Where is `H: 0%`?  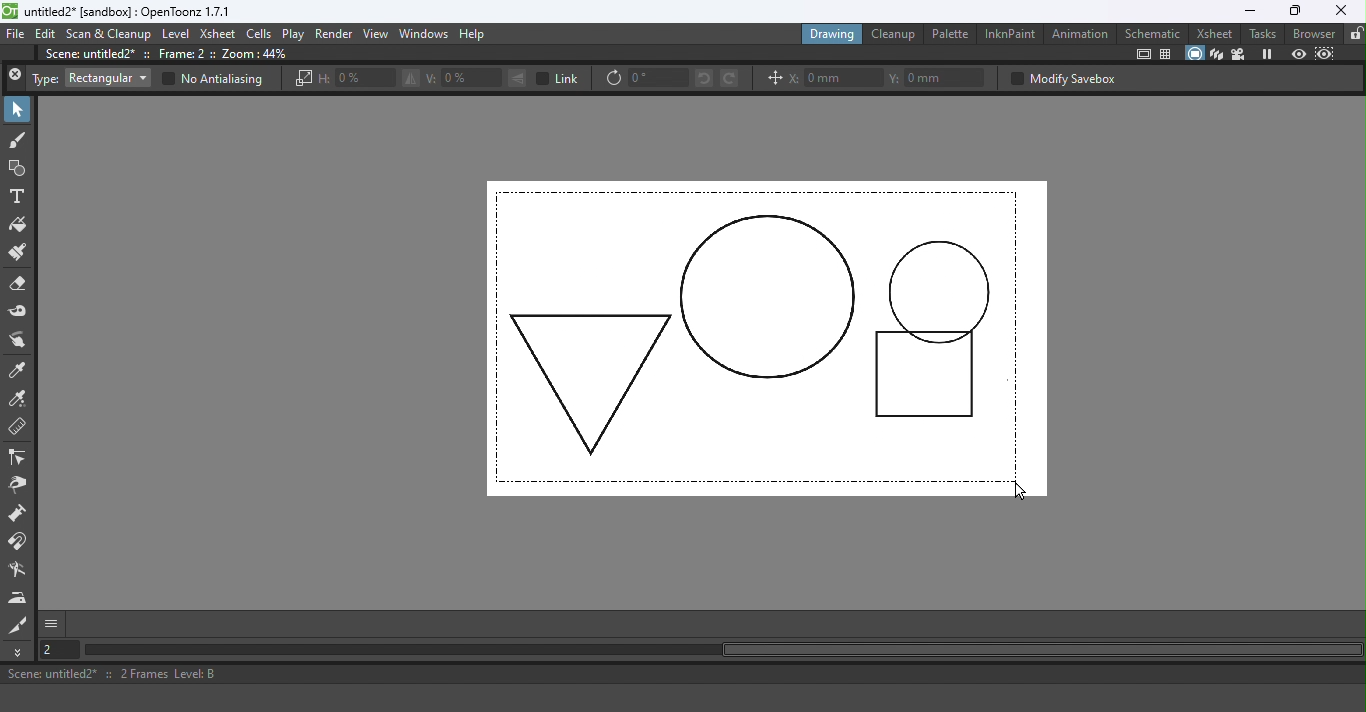
H: 0% is located at coordinates (356, 78).